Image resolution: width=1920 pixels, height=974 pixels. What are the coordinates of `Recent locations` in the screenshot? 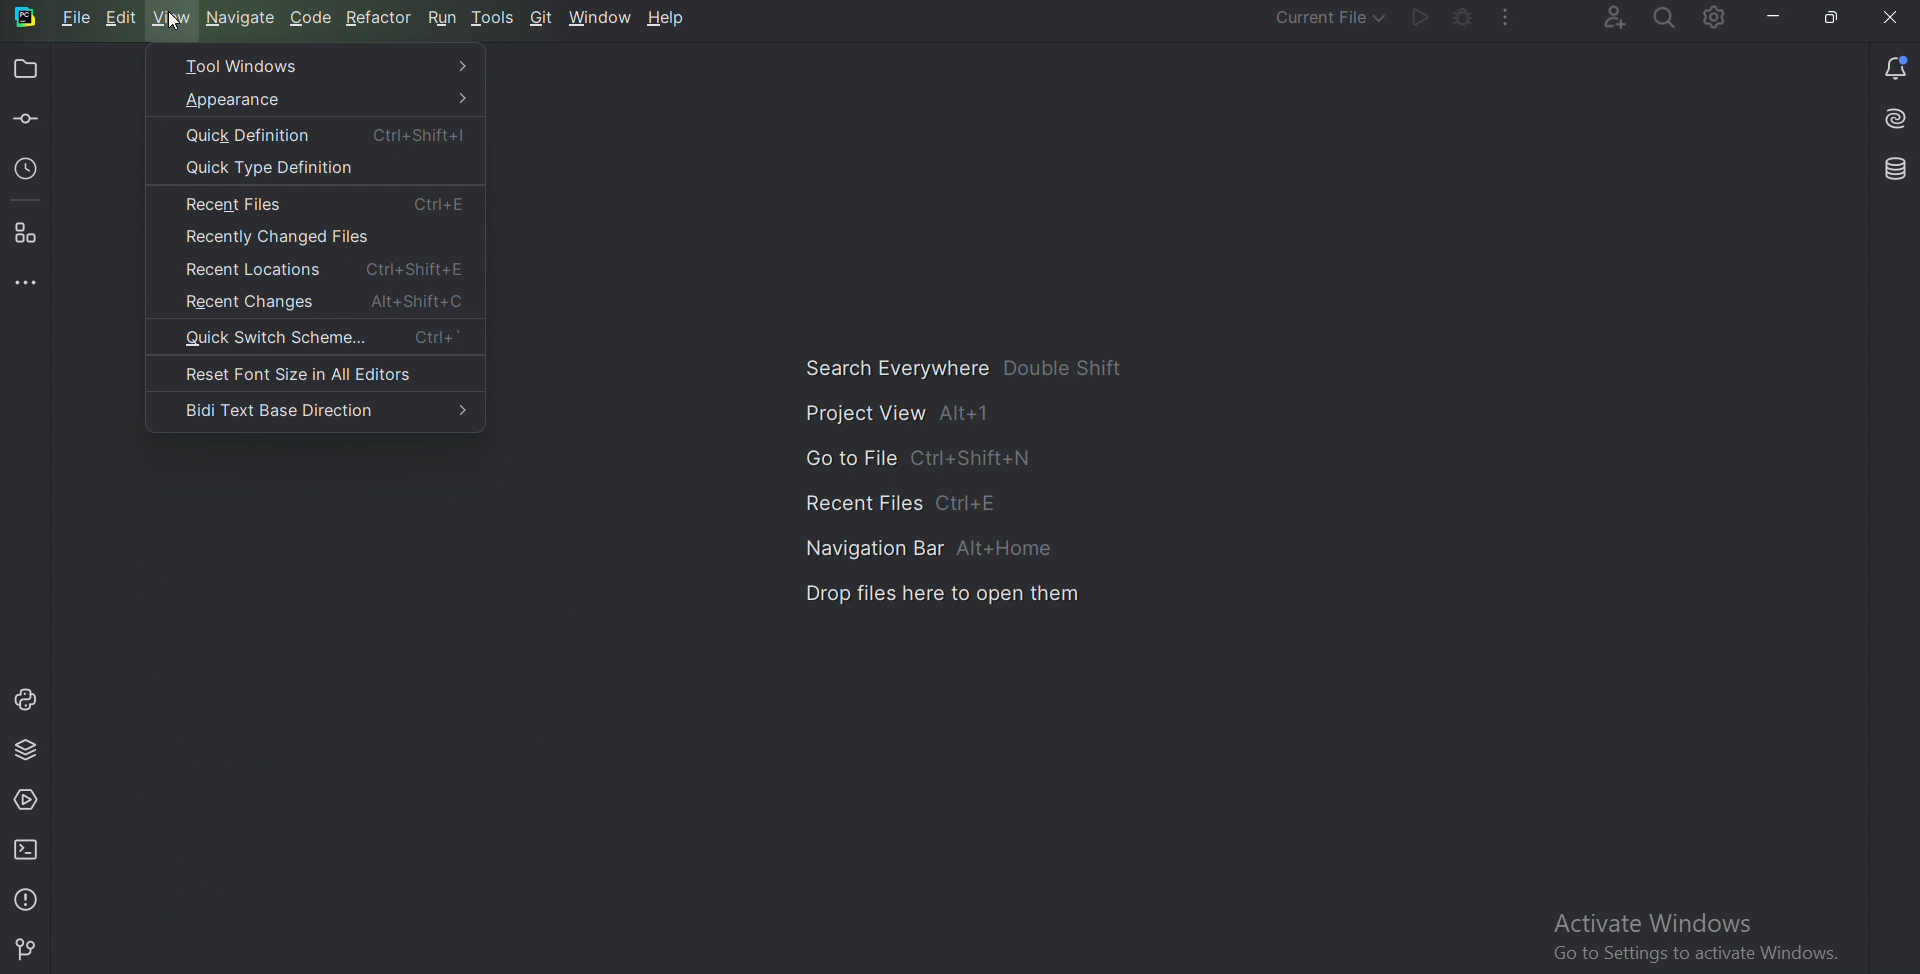 It's located at (314, 269).